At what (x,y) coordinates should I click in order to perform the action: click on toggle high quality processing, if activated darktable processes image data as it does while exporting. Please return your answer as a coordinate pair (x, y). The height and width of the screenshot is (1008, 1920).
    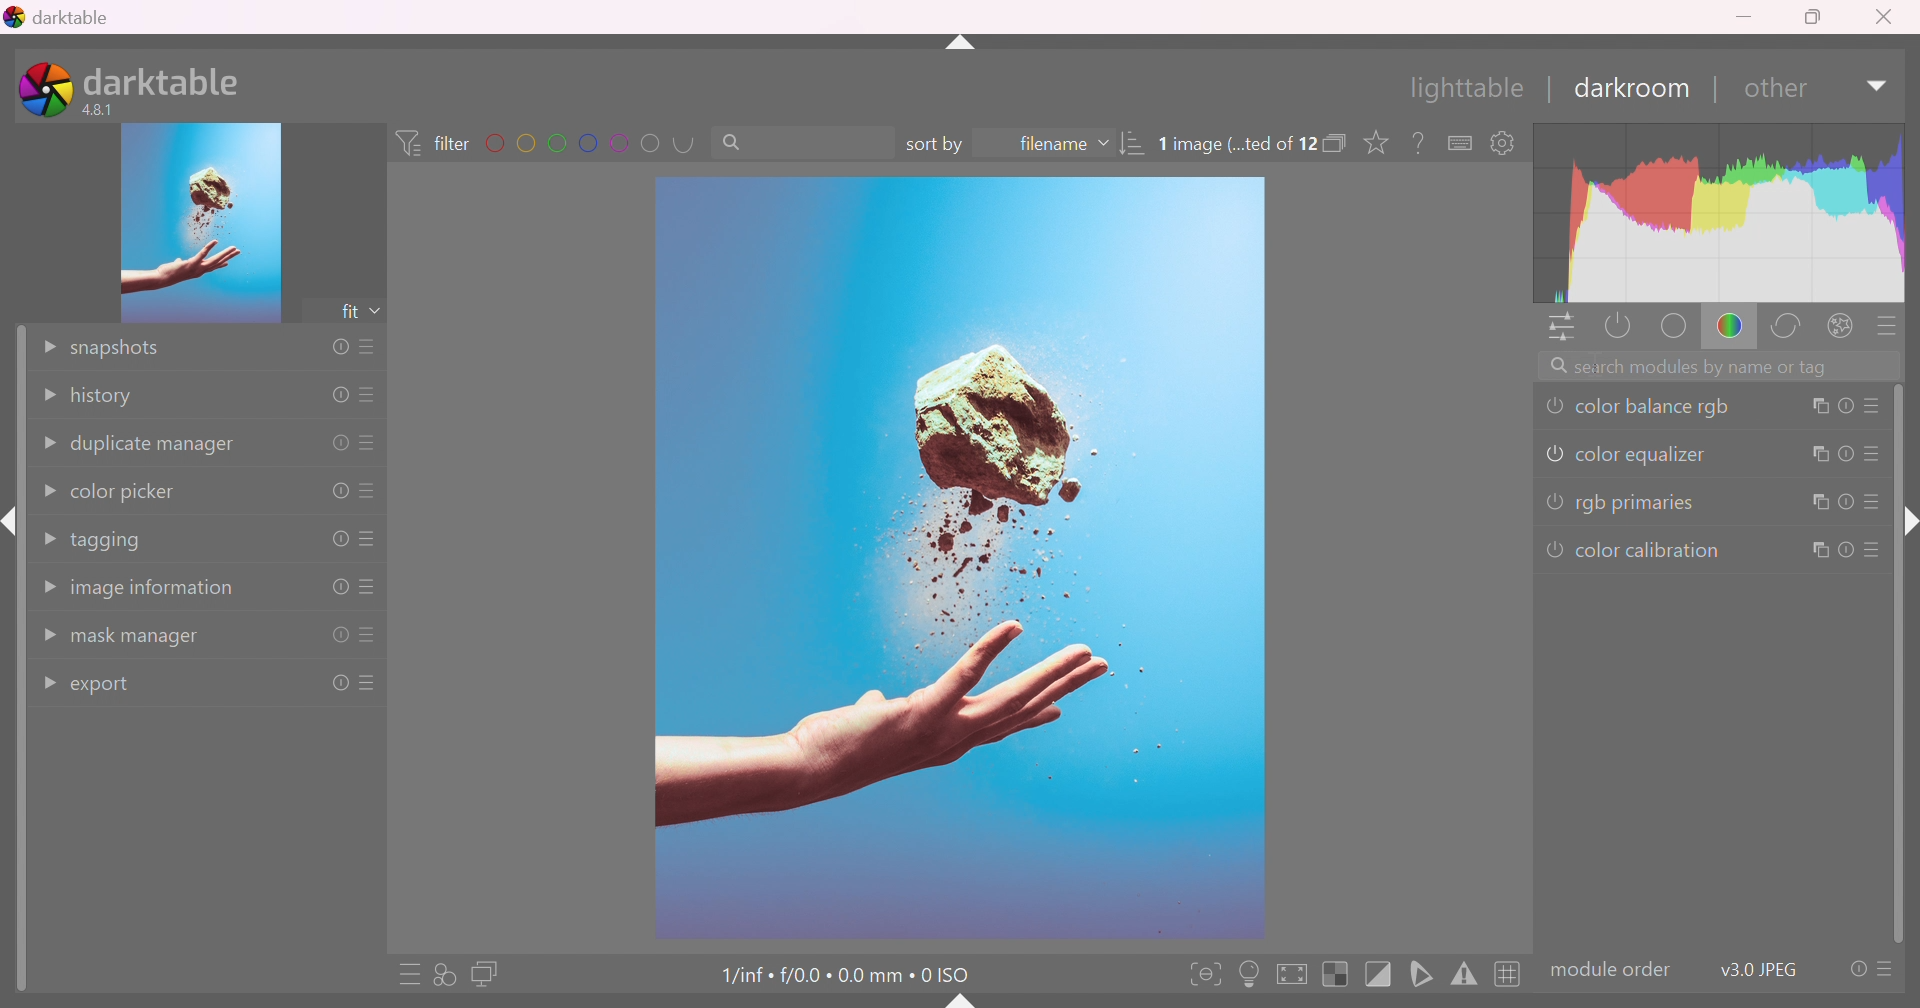
    Looking at the image, I should click on (1294, 974).